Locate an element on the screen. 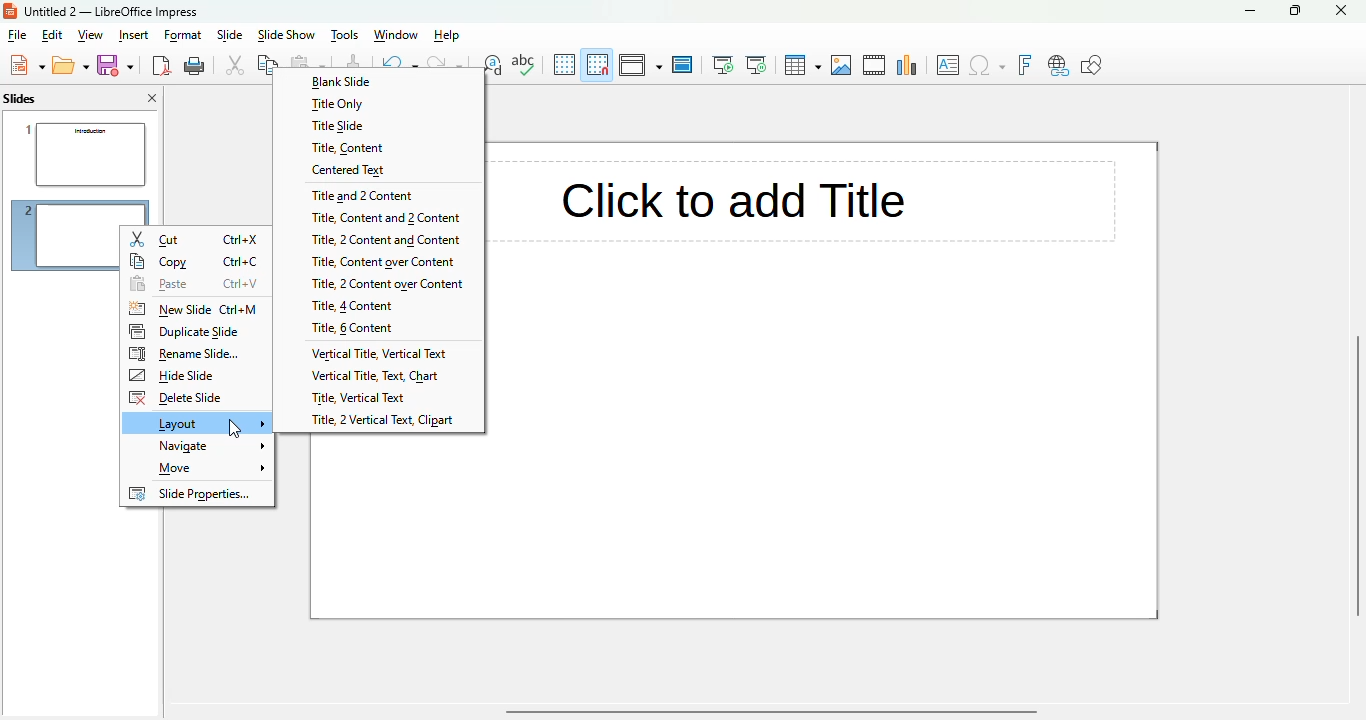  format is located at coordinates (184, 35).